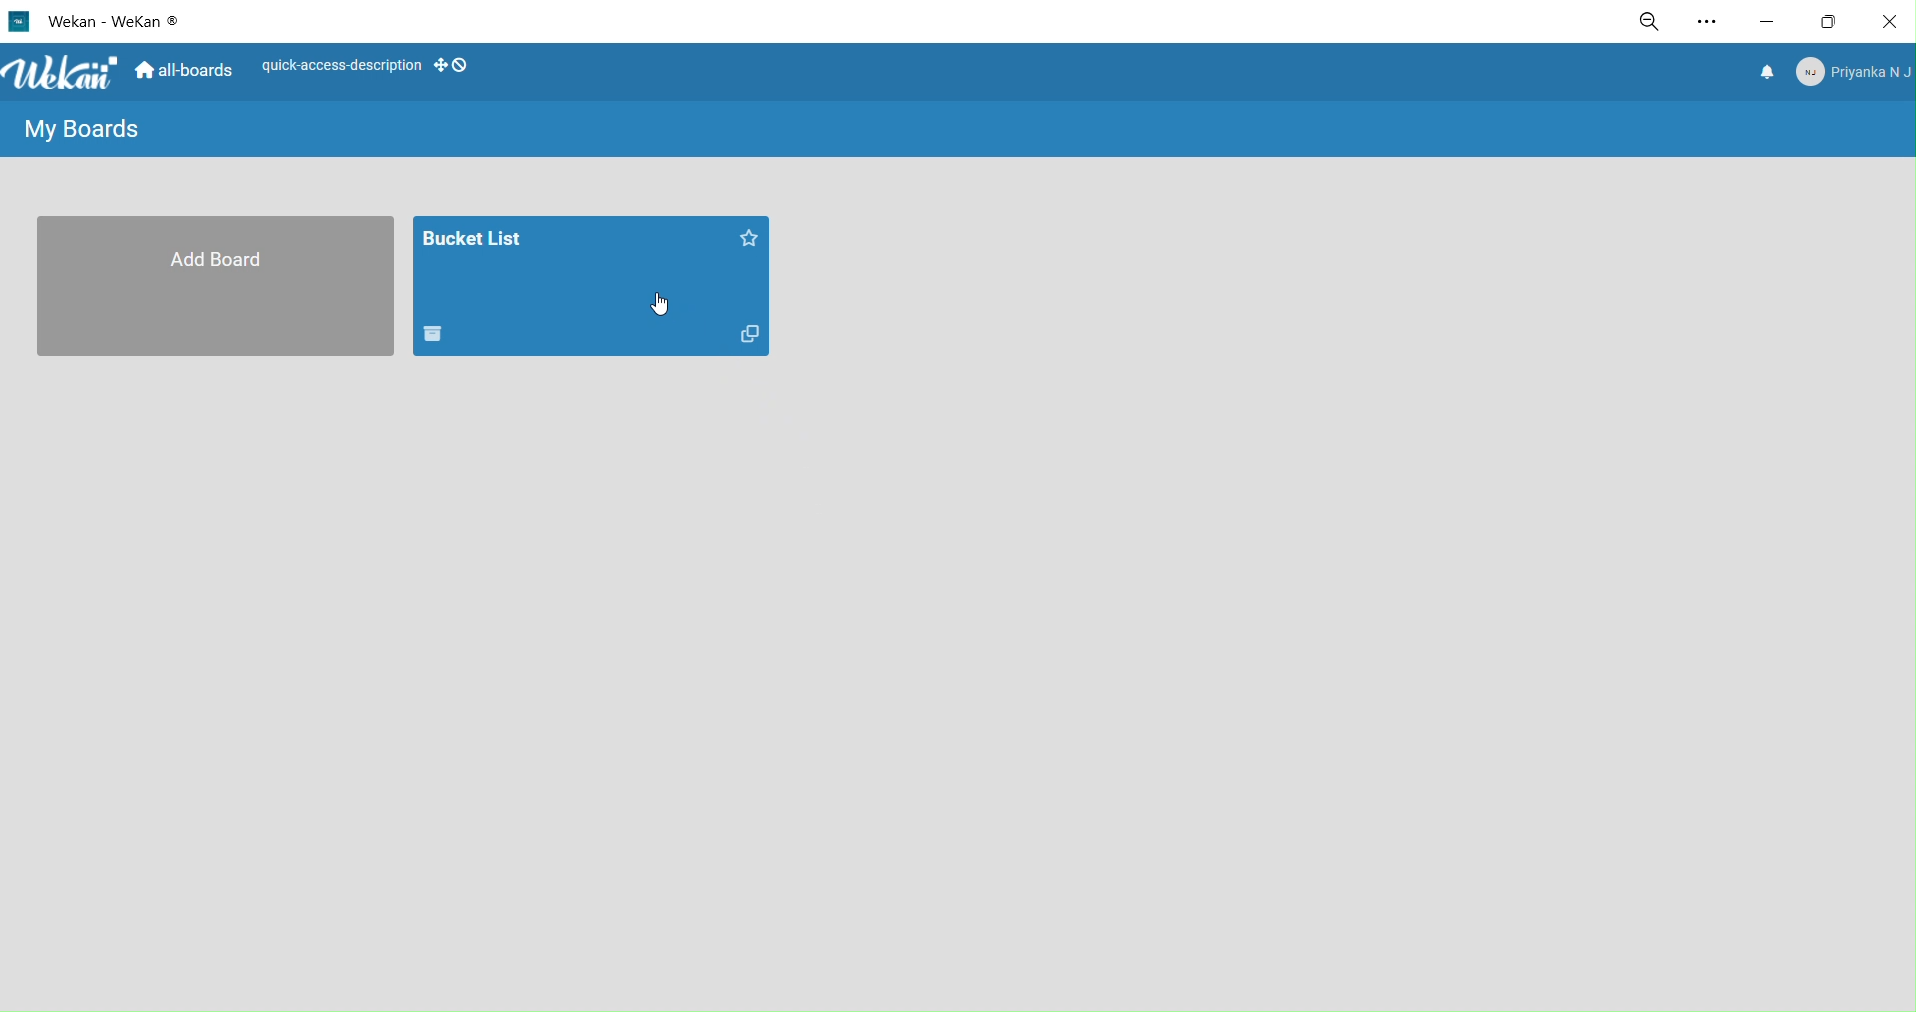  Describe the element at coordinates (437, 335) in the screenshot. I see `delete` at that location.